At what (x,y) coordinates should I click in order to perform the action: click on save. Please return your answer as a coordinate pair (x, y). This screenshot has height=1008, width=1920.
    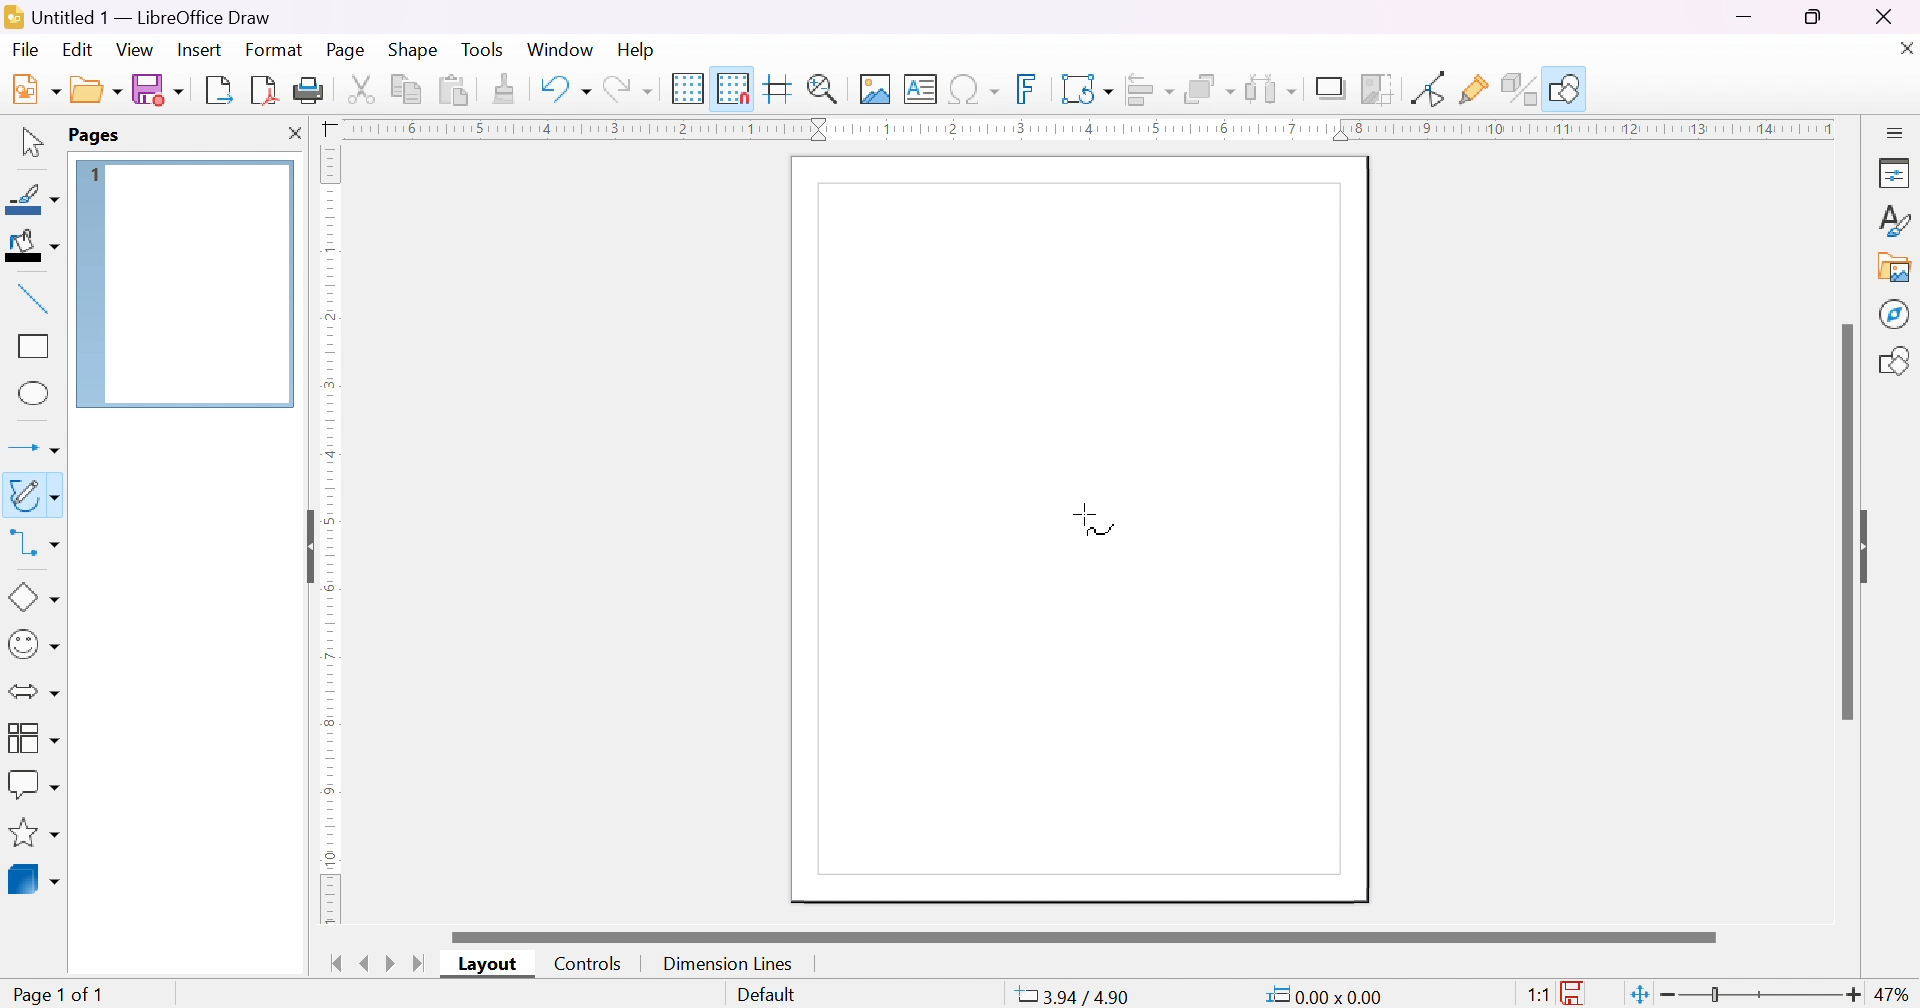
    Looking at the image, I should click on (160, 89).